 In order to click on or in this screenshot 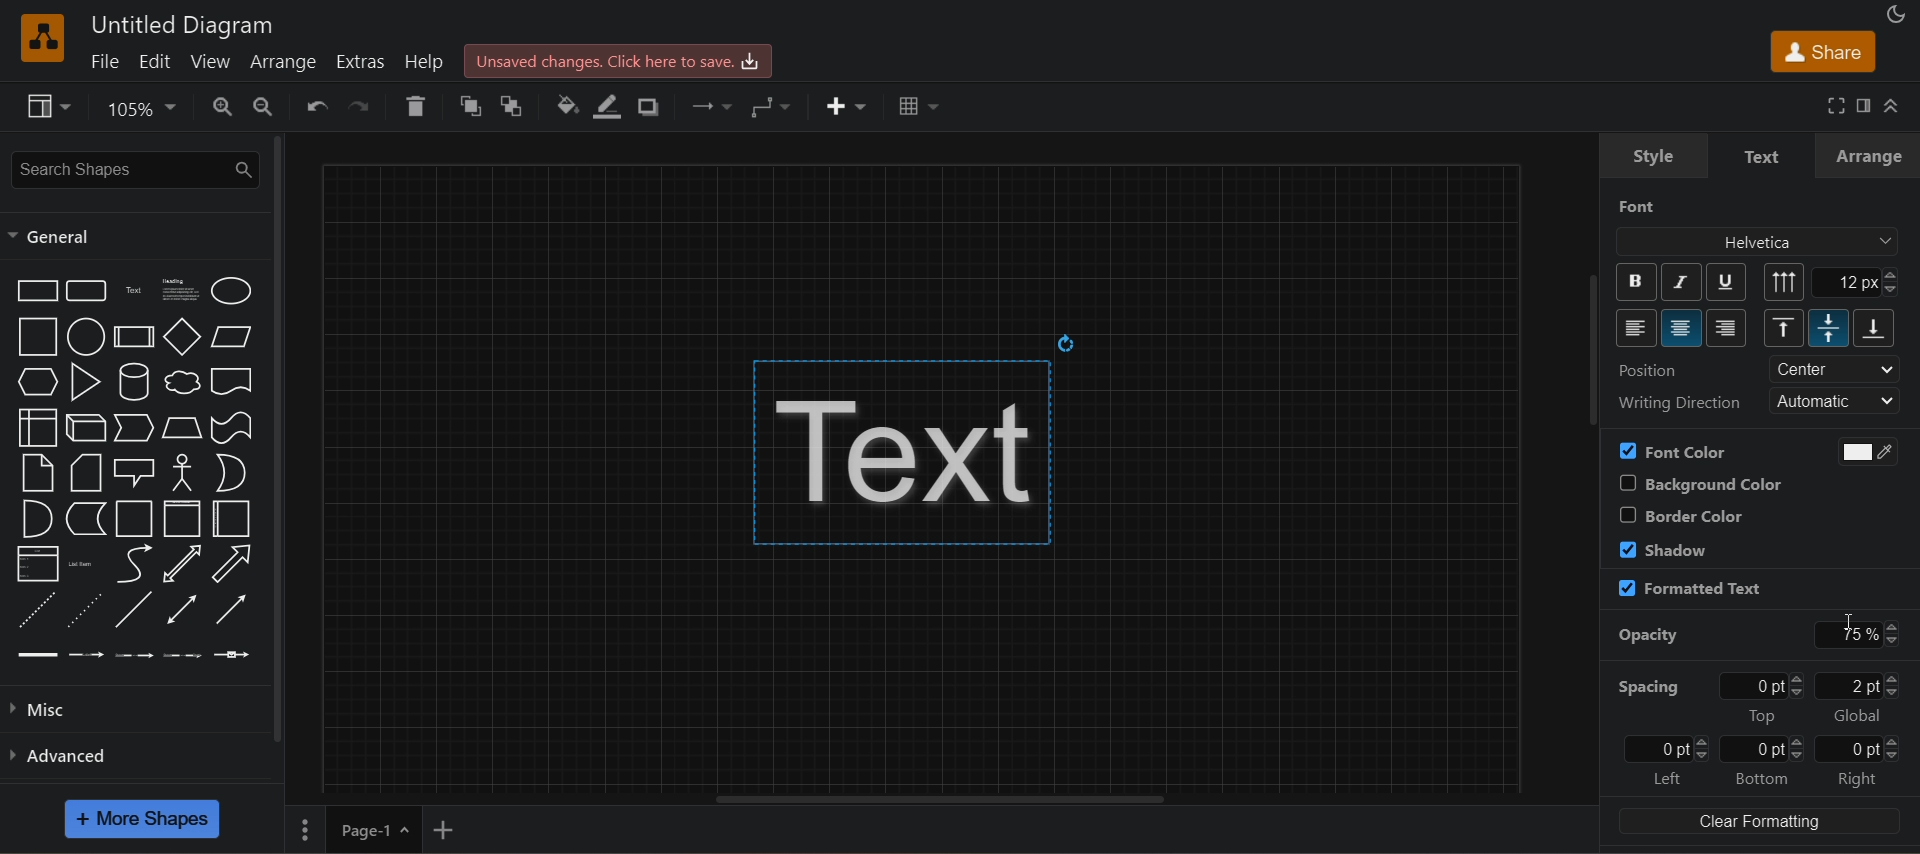, I will do `click(231, 473)`.